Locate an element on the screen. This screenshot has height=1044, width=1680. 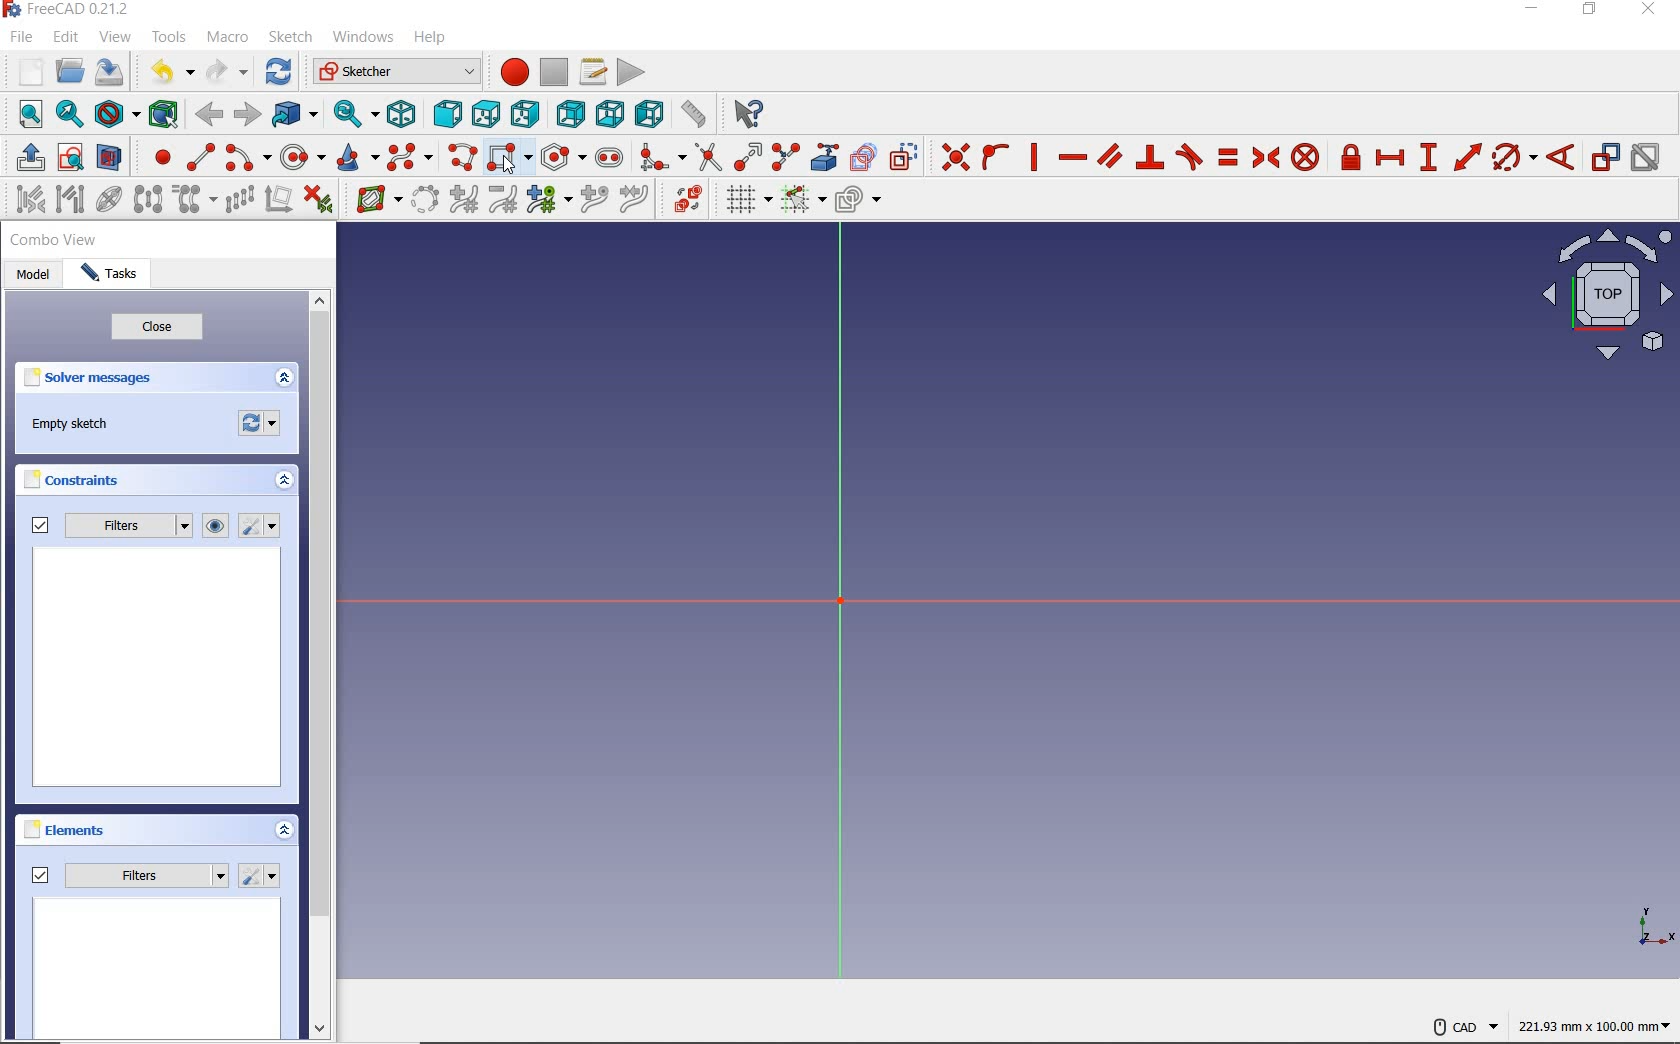
scrollbar is located at coordinates (320, 667).